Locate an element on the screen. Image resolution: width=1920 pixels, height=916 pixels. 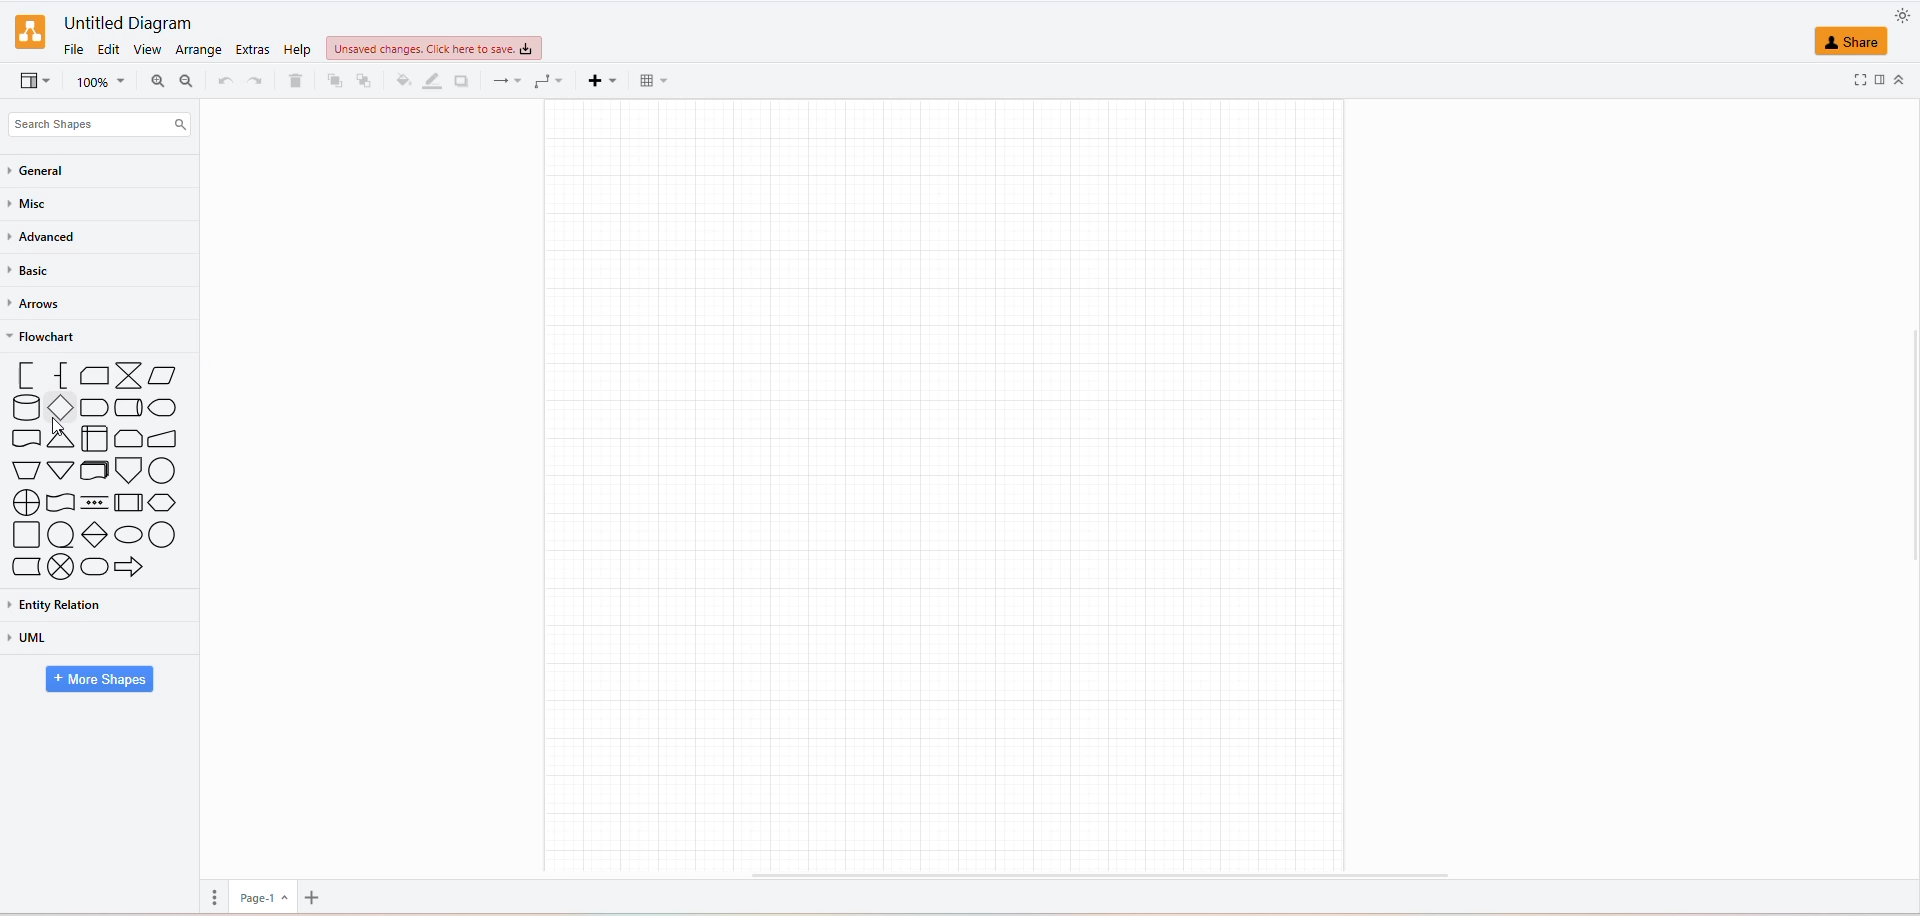
EDIT is located at coordinates (112, 48).